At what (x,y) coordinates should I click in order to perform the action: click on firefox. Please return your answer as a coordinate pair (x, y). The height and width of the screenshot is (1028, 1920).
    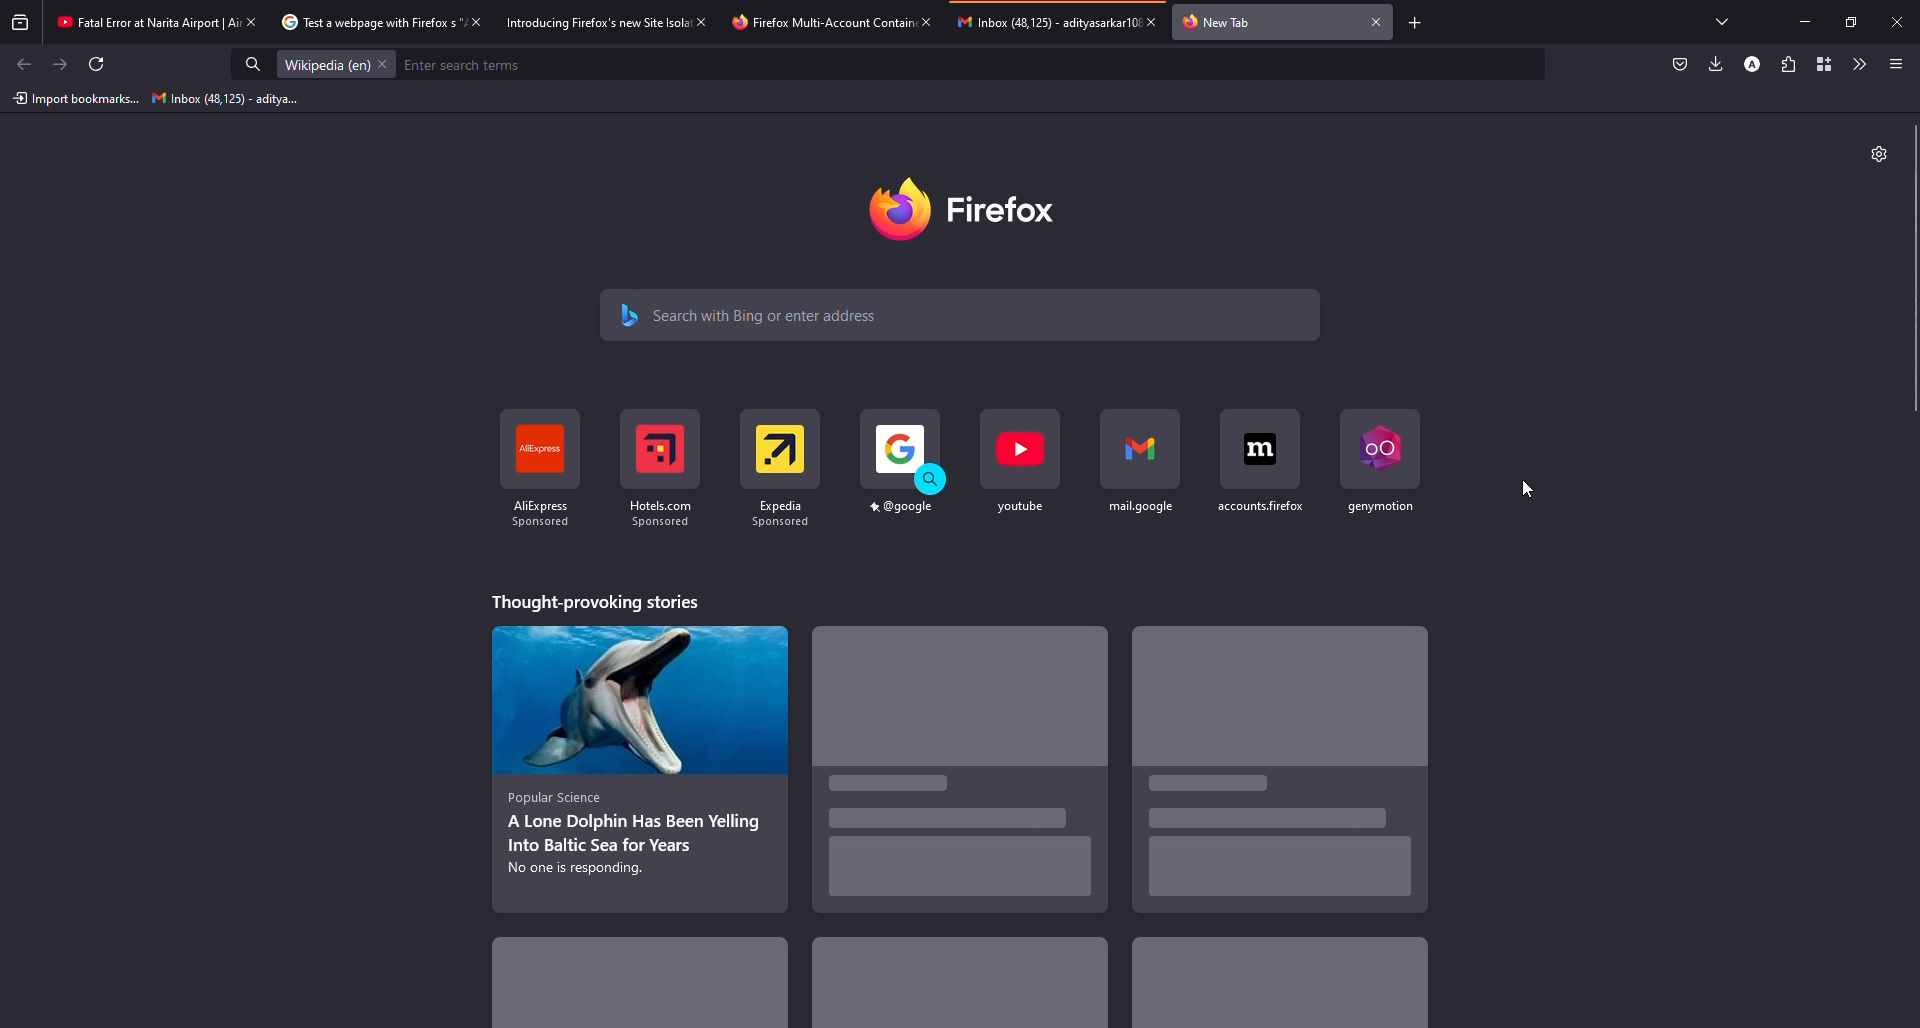
    Looking at the image, I should click on (976, 208).